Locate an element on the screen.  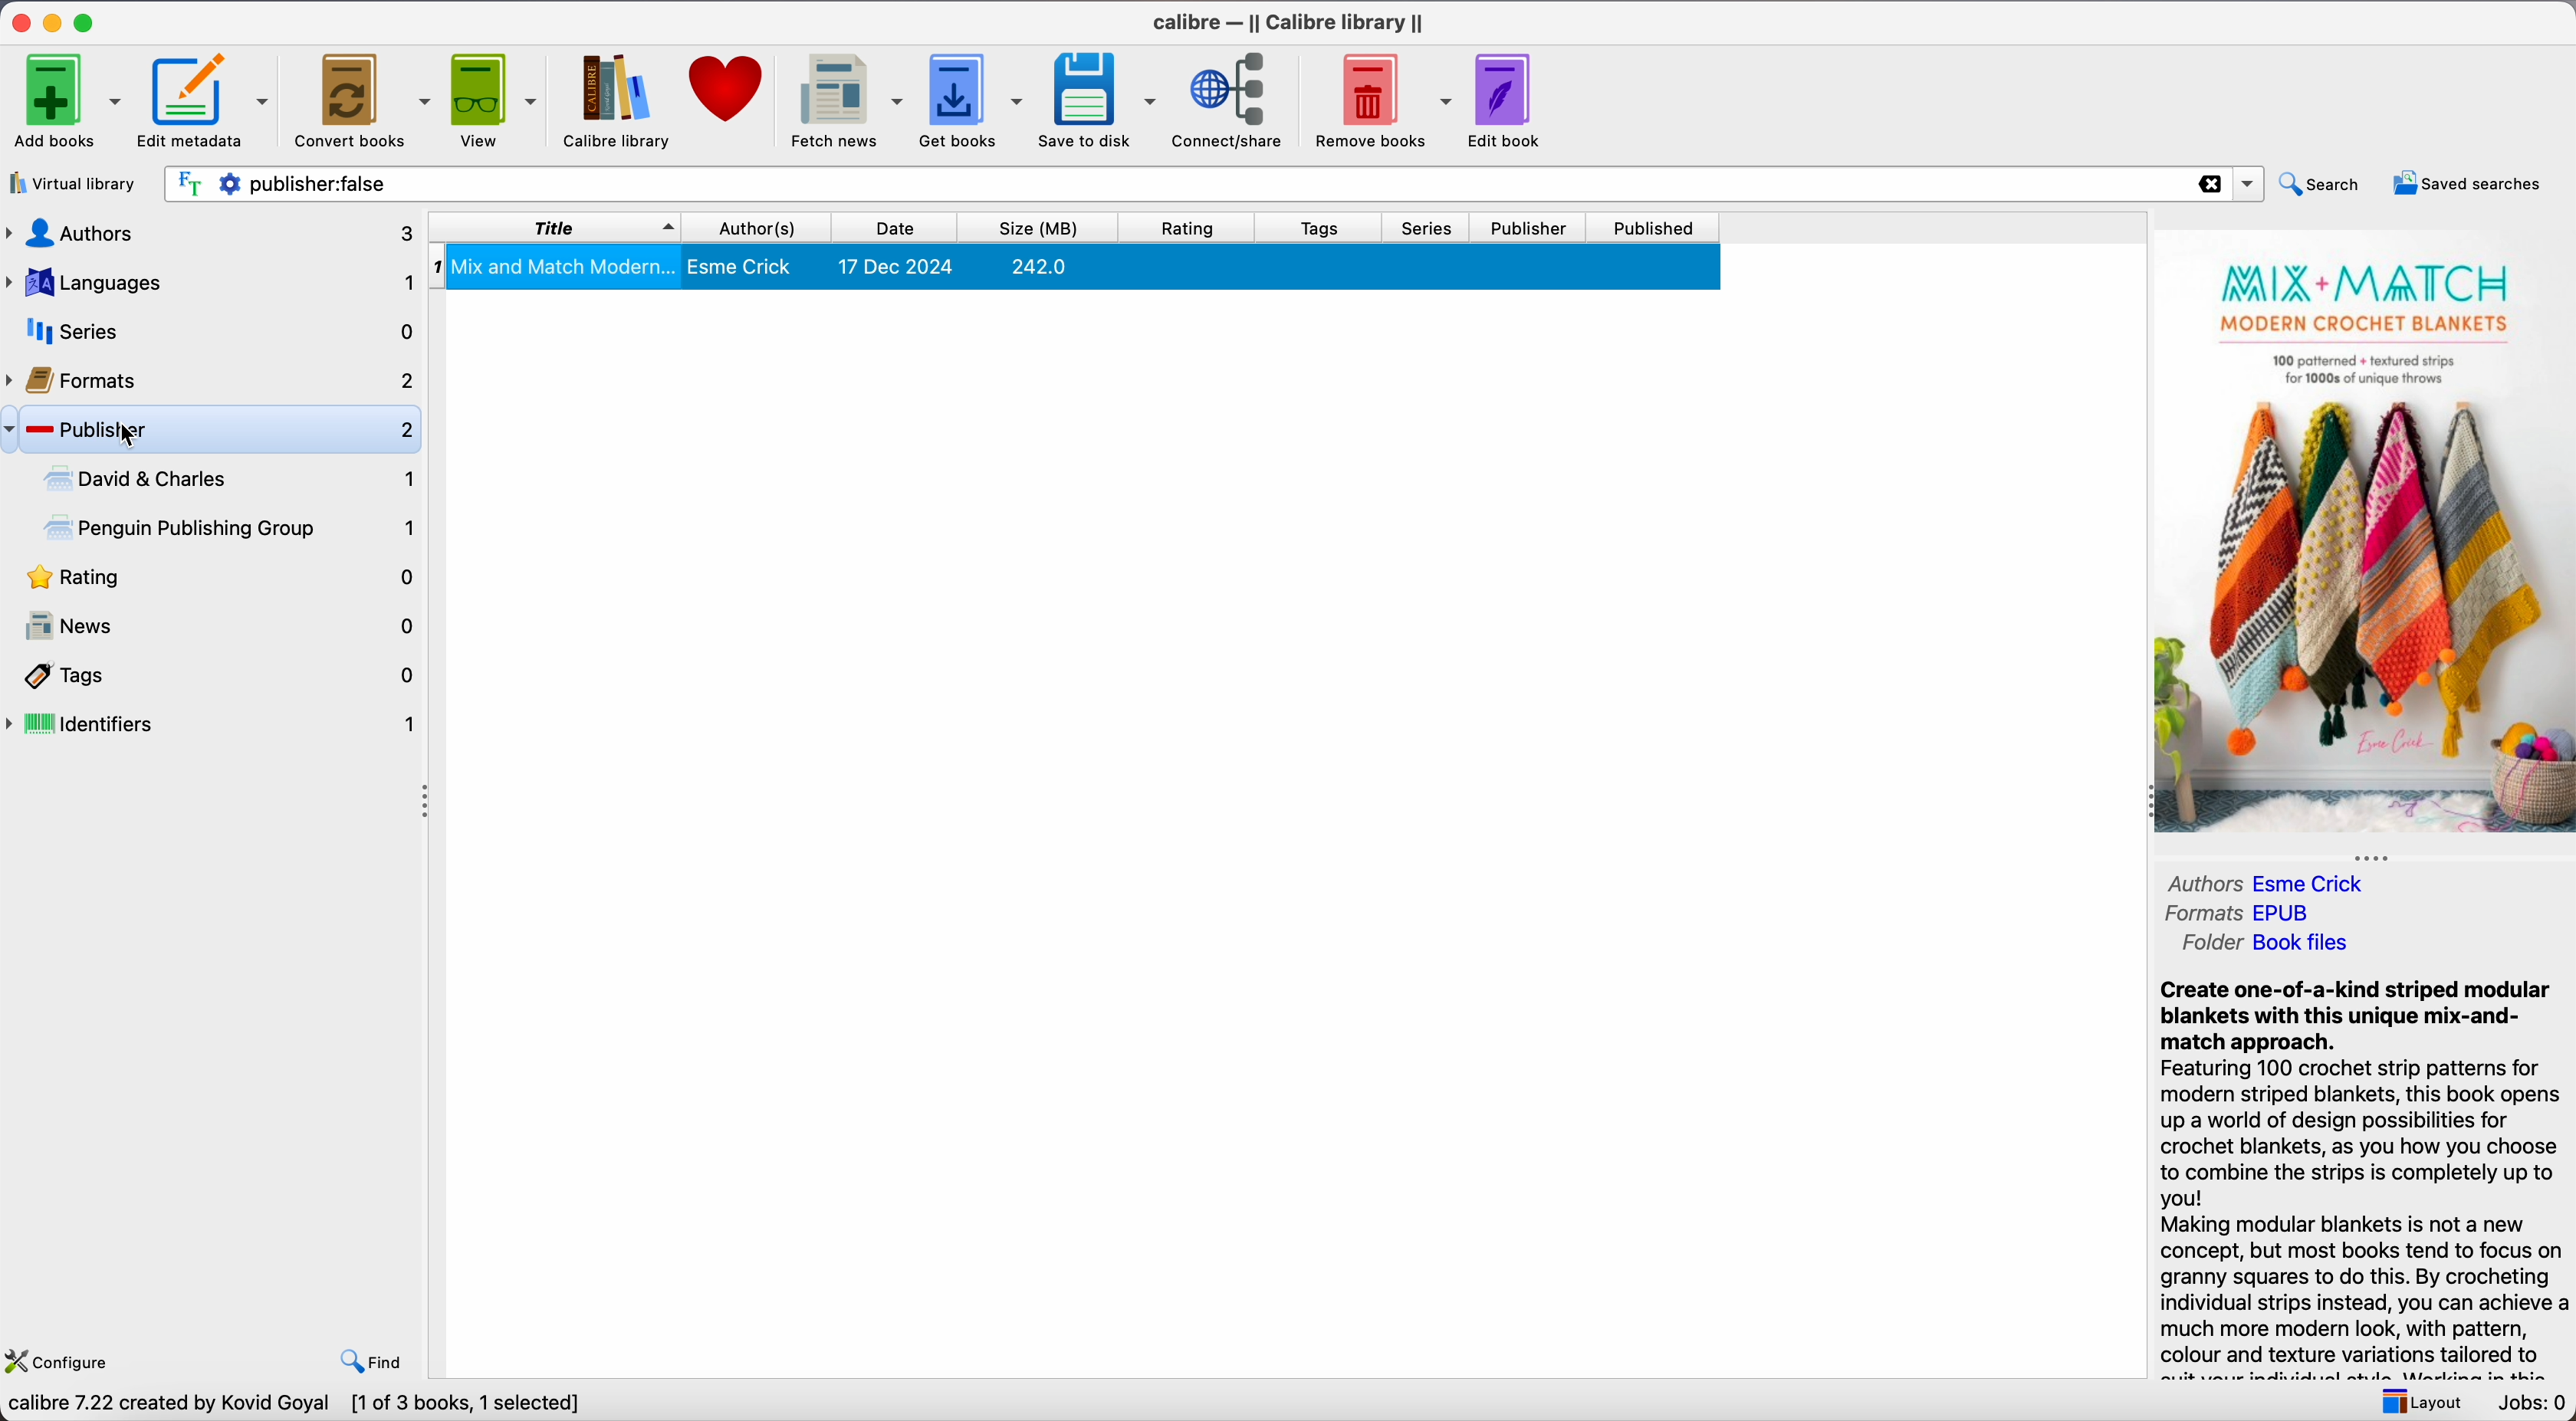
connect/share is located at coordinates (1233, 102).